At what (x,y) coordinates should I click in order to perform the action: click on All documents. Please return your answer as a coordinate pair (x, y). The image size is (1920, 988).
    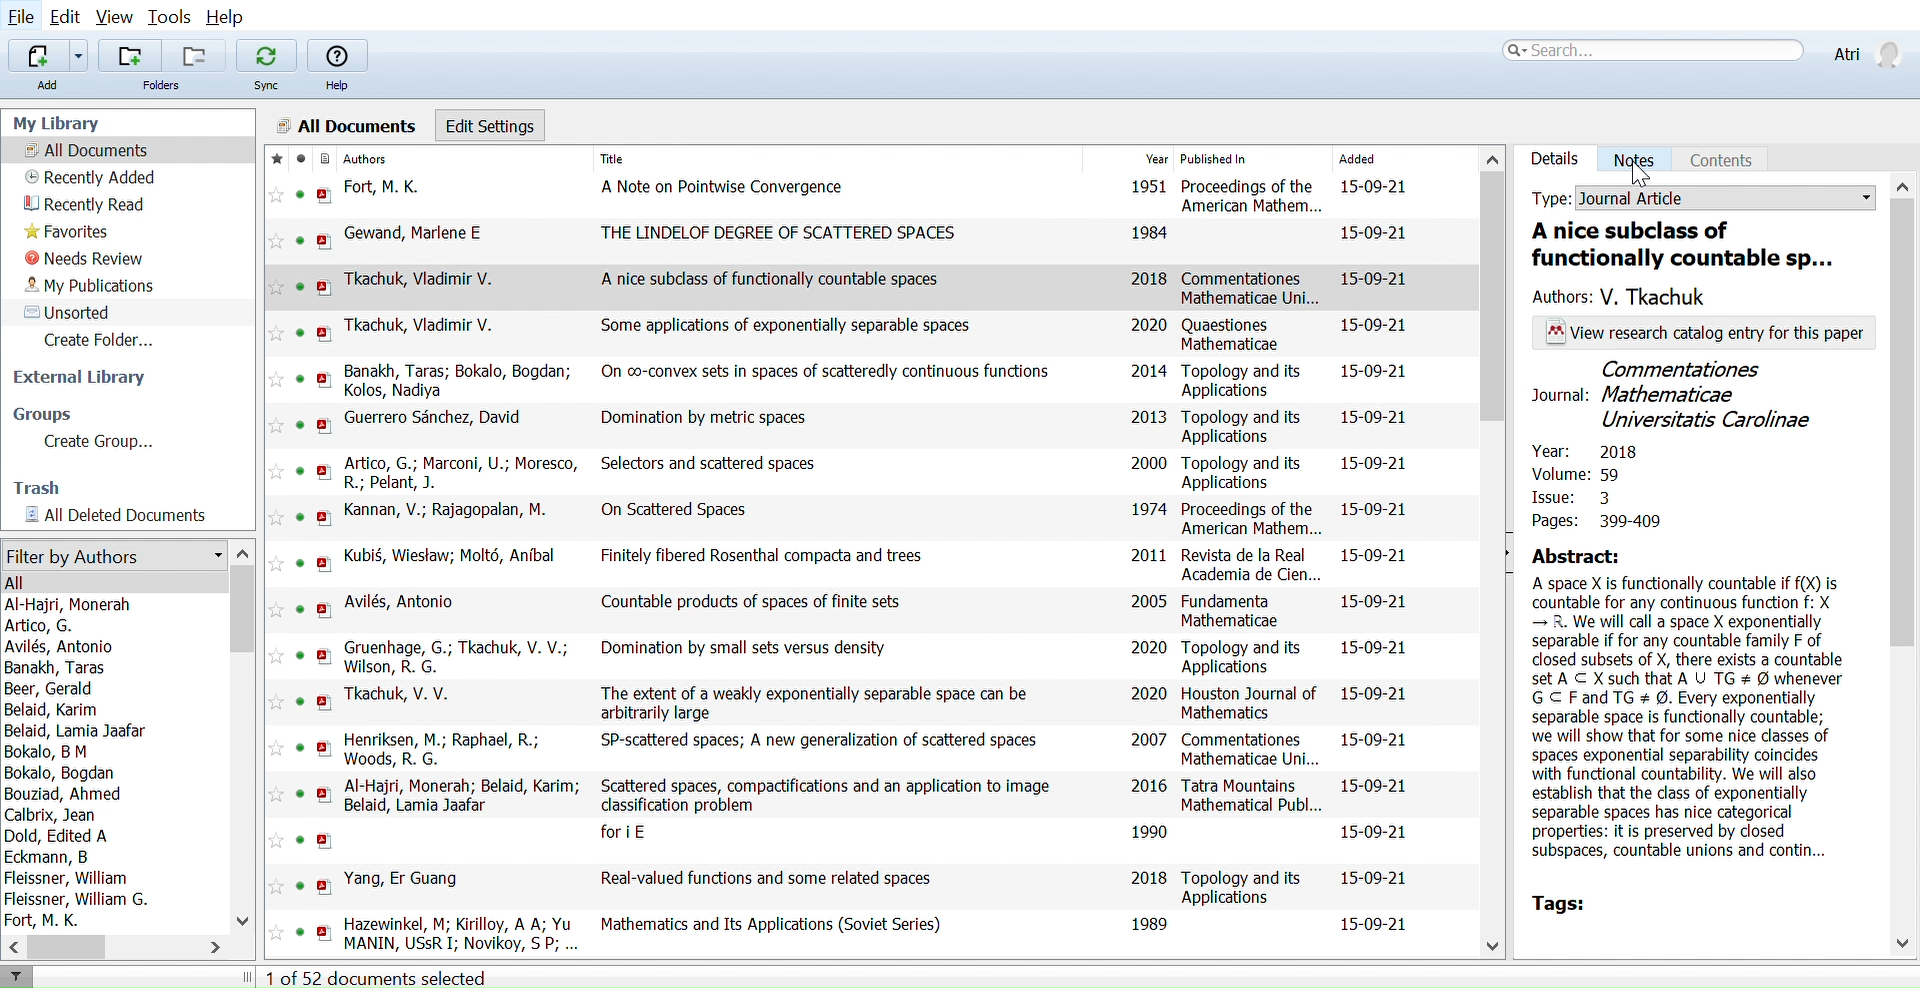
    Looking at the image, I should click on (125, 516).